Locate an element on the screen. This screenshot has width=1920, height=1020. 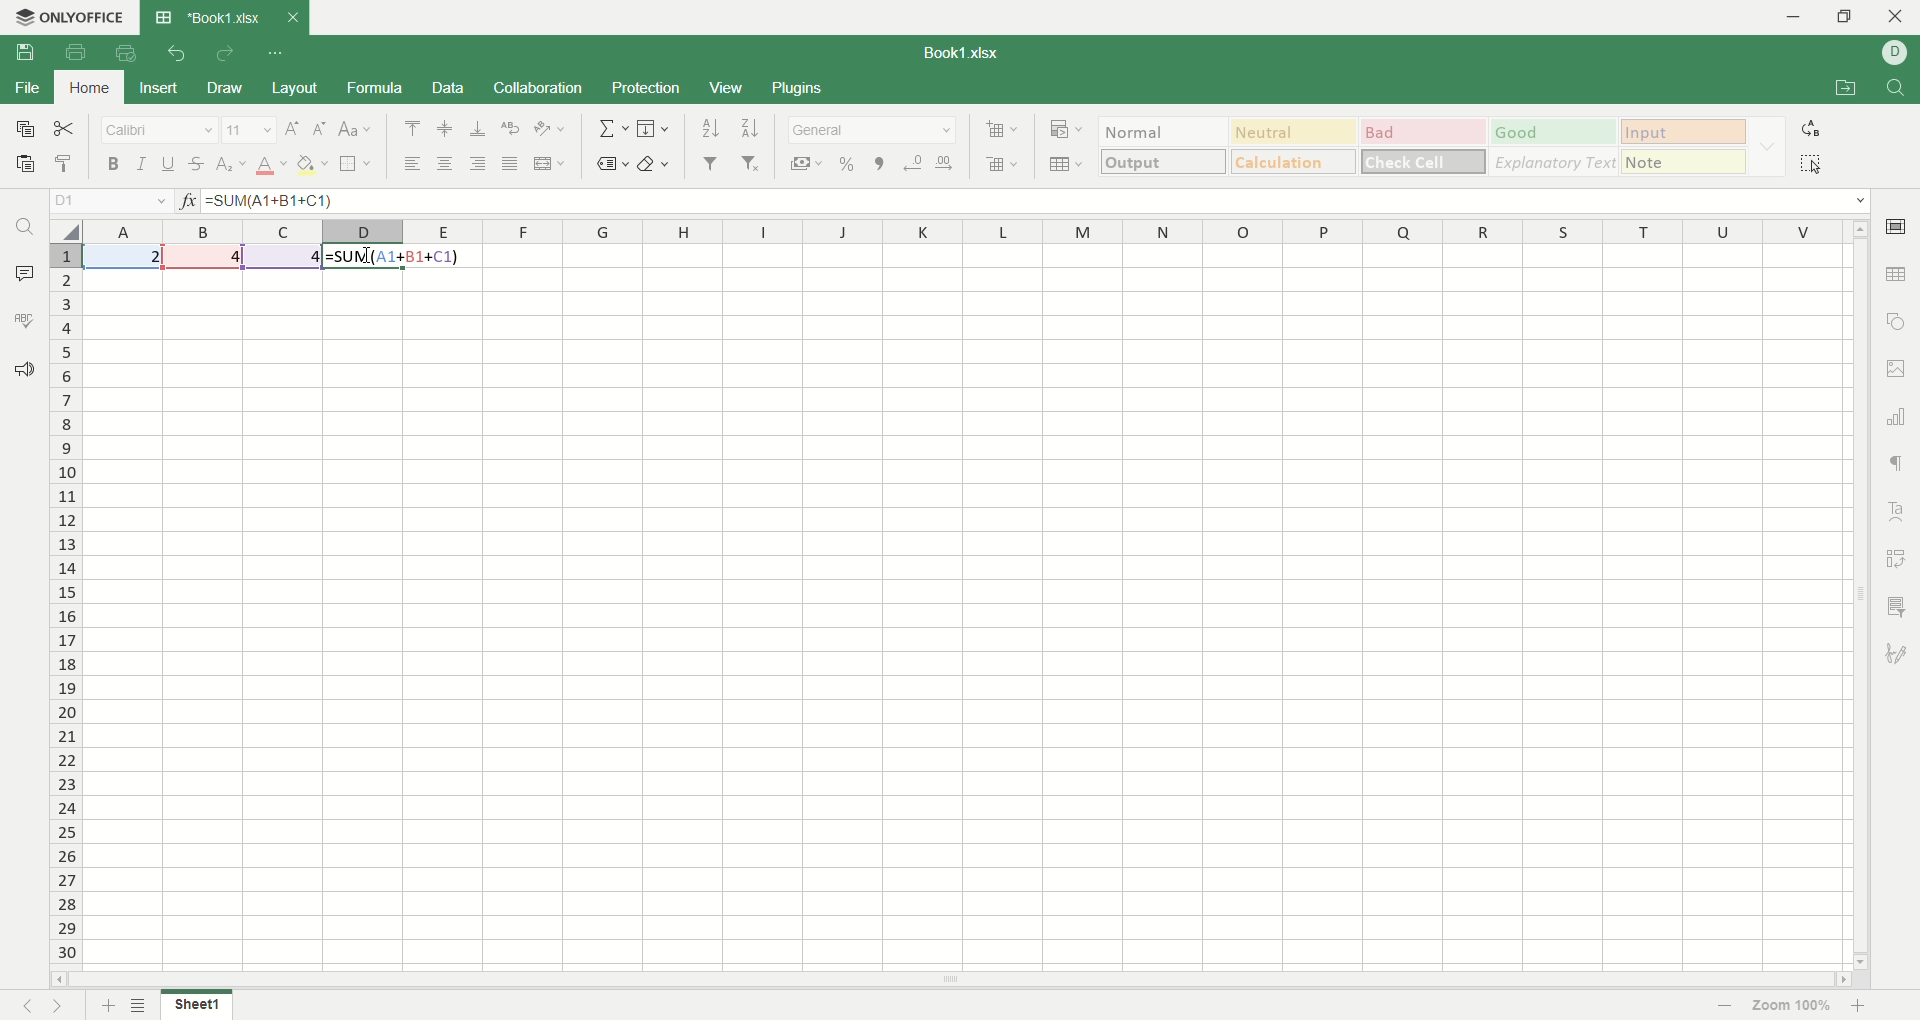
account is located at coordinates (1895, 54).